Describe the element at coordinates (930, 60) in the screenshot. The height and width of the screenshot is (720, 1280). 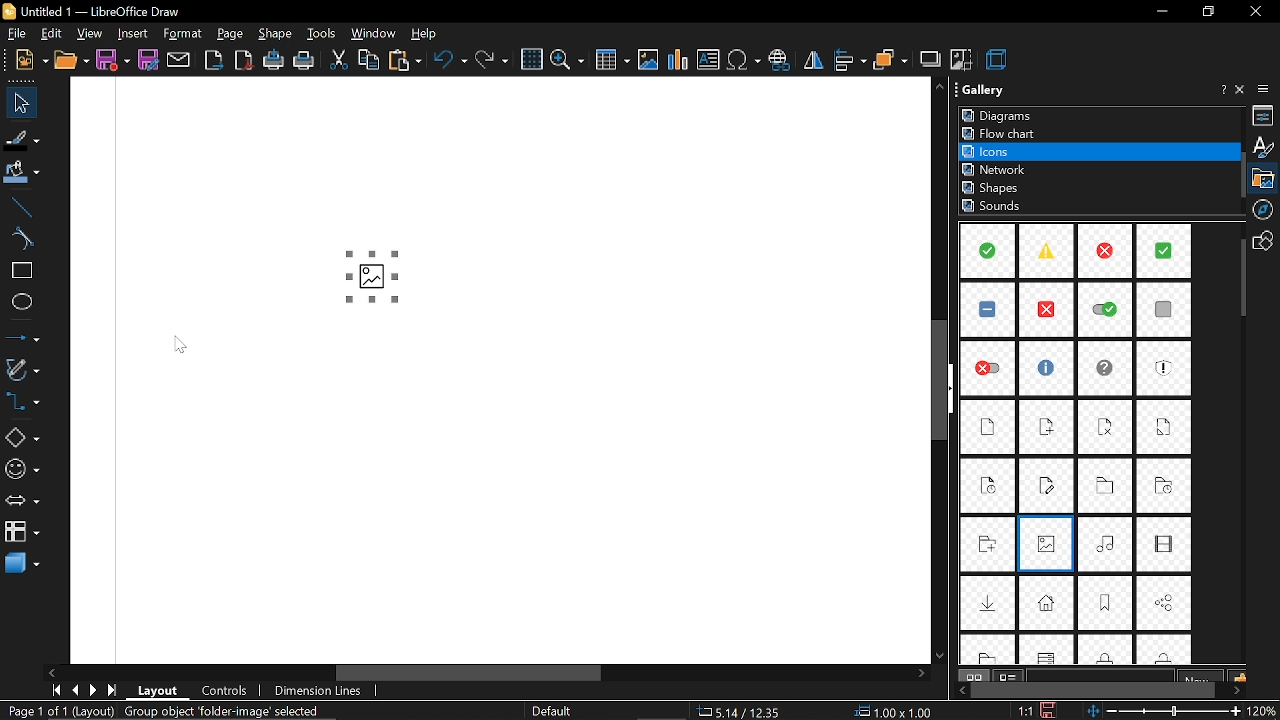
I see `shadow` at that location.